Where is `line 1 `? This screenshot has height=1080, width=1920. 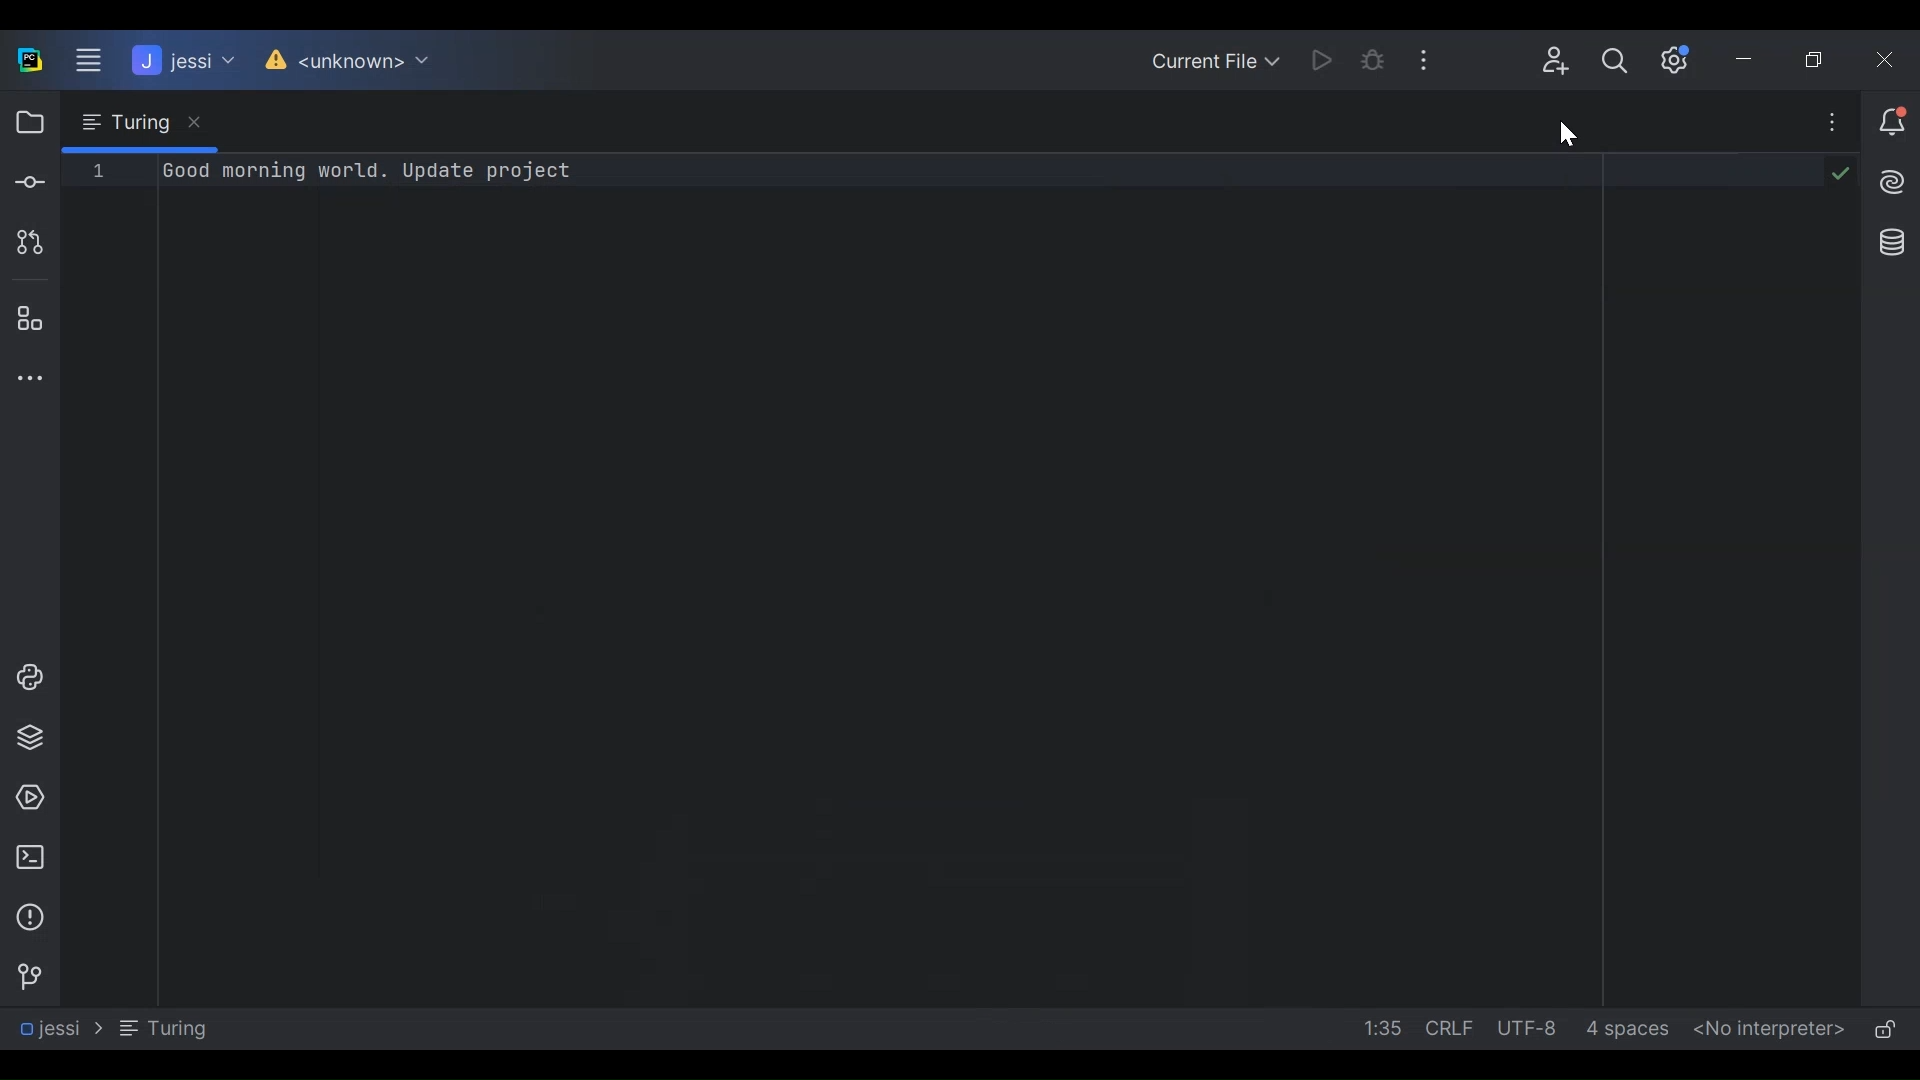 line 1  is located at coordinates (98, 171).